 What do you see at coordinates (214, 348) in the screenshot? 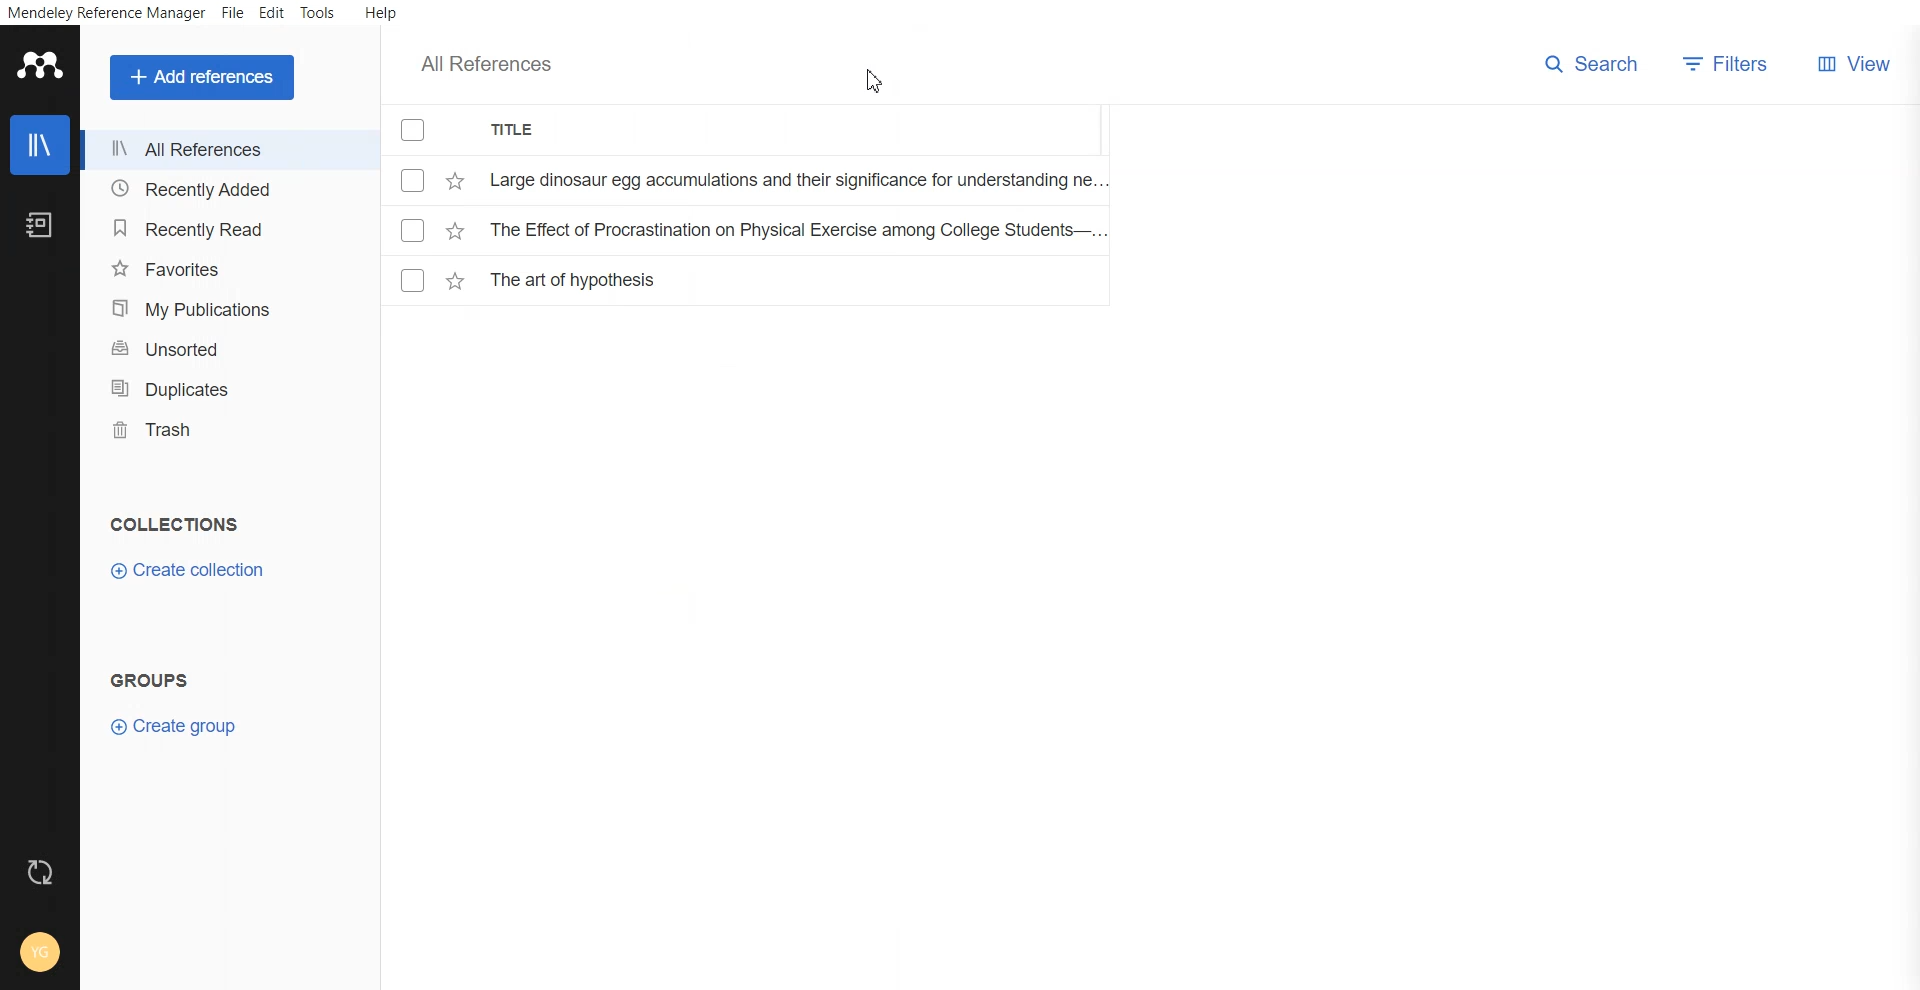
I see `Unsorted` at bounding box center [214, 348].